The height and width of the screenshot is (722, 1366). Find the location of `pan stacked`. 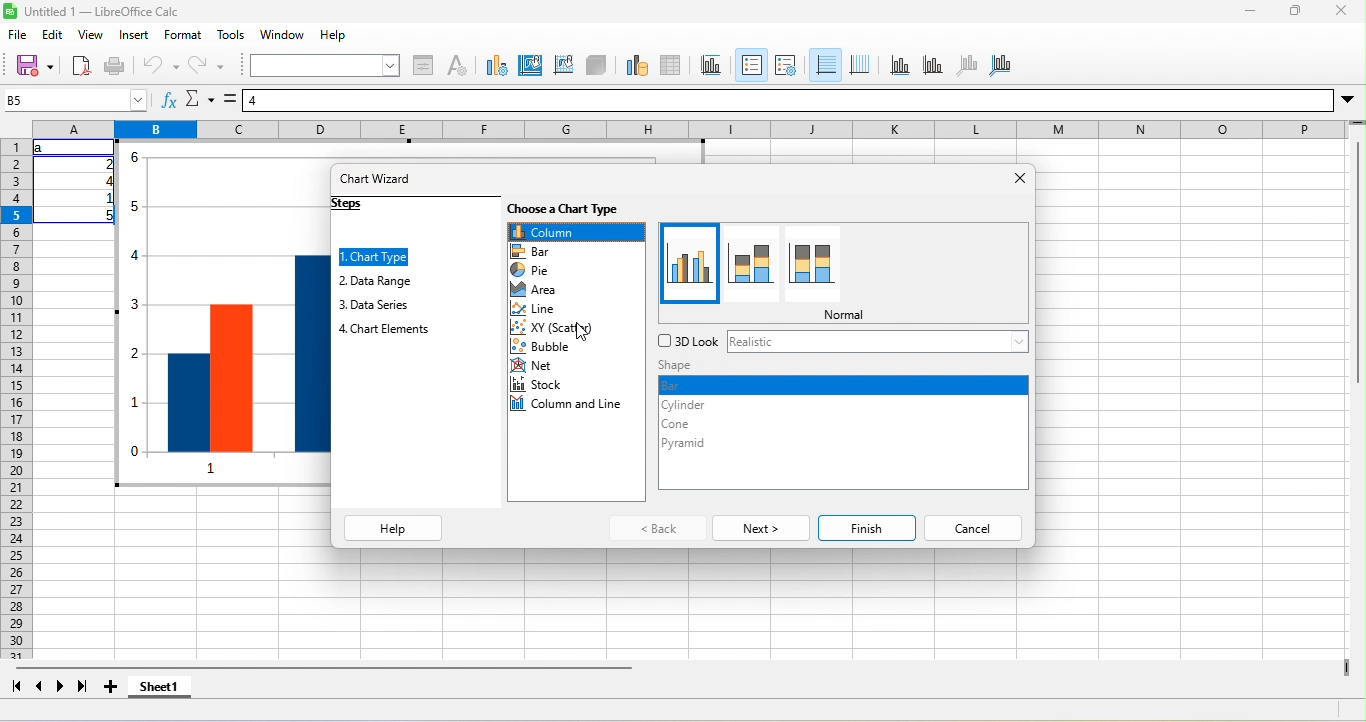

pan stacked is located at coordinates (811, 264).